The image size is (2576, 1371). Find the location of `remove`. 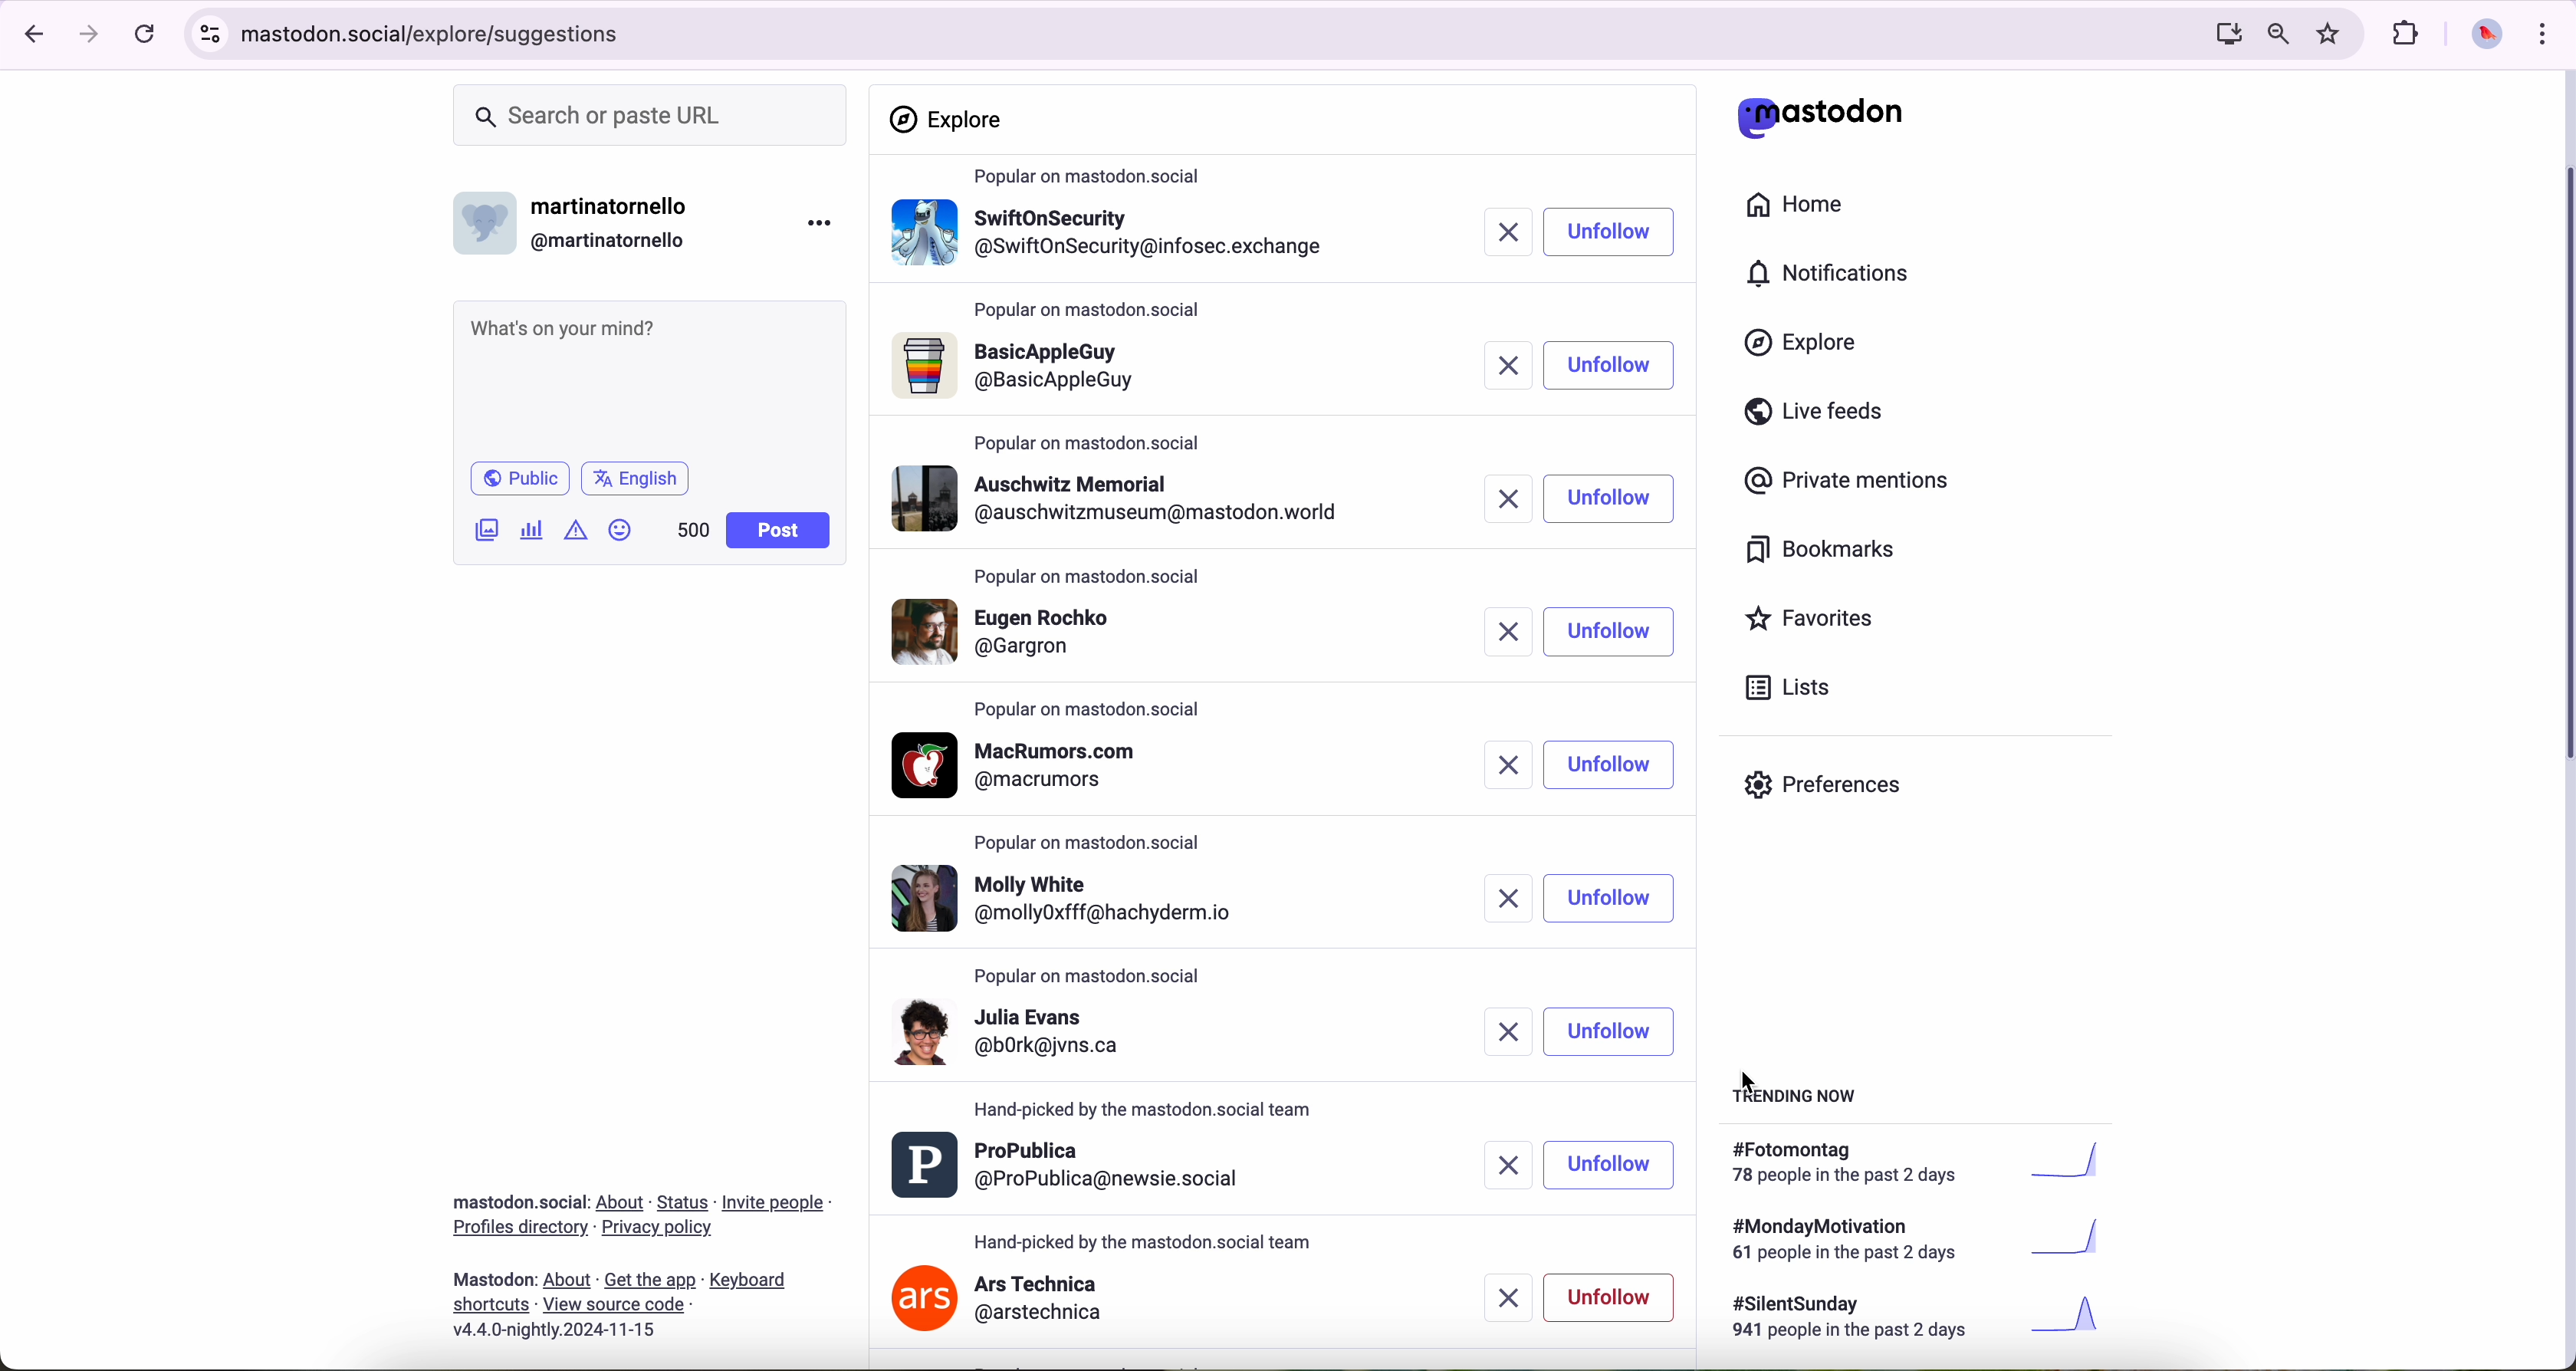

remove is located at coordinates (1507, 498).